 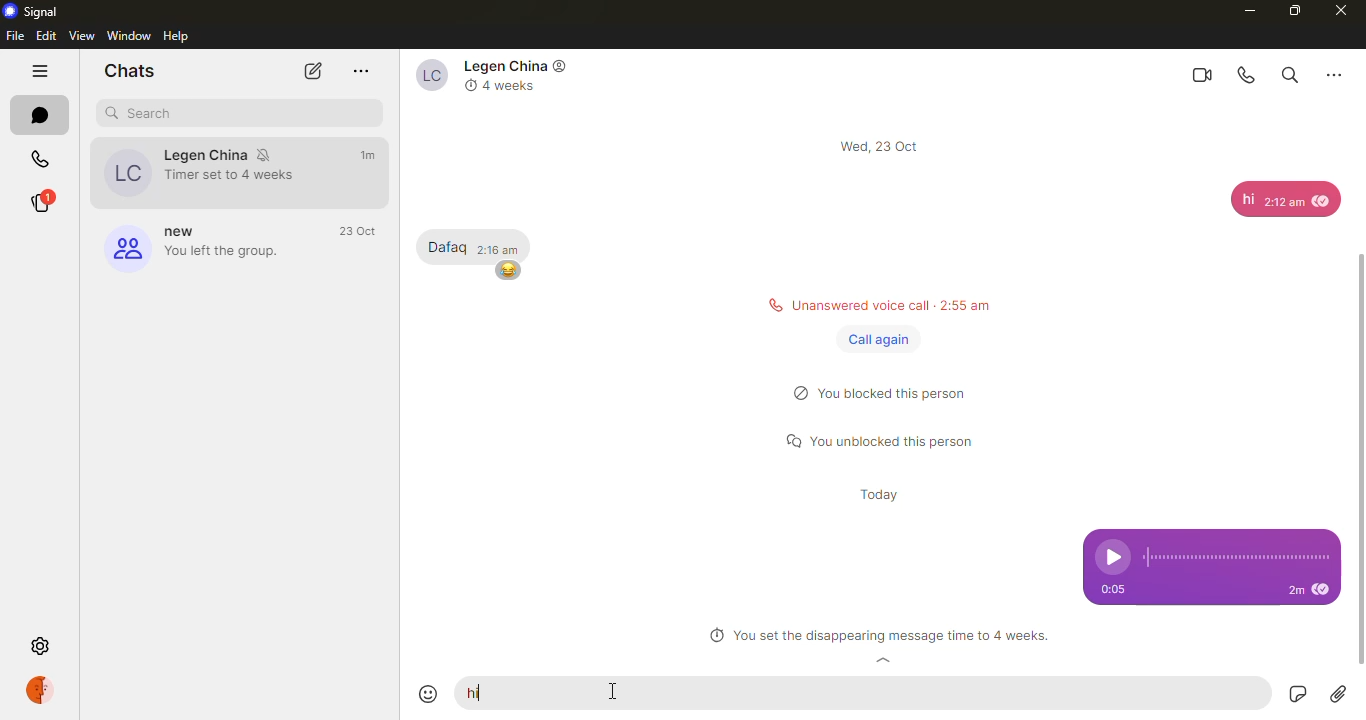 I want to click on emoji, so click(x=431, y=694).